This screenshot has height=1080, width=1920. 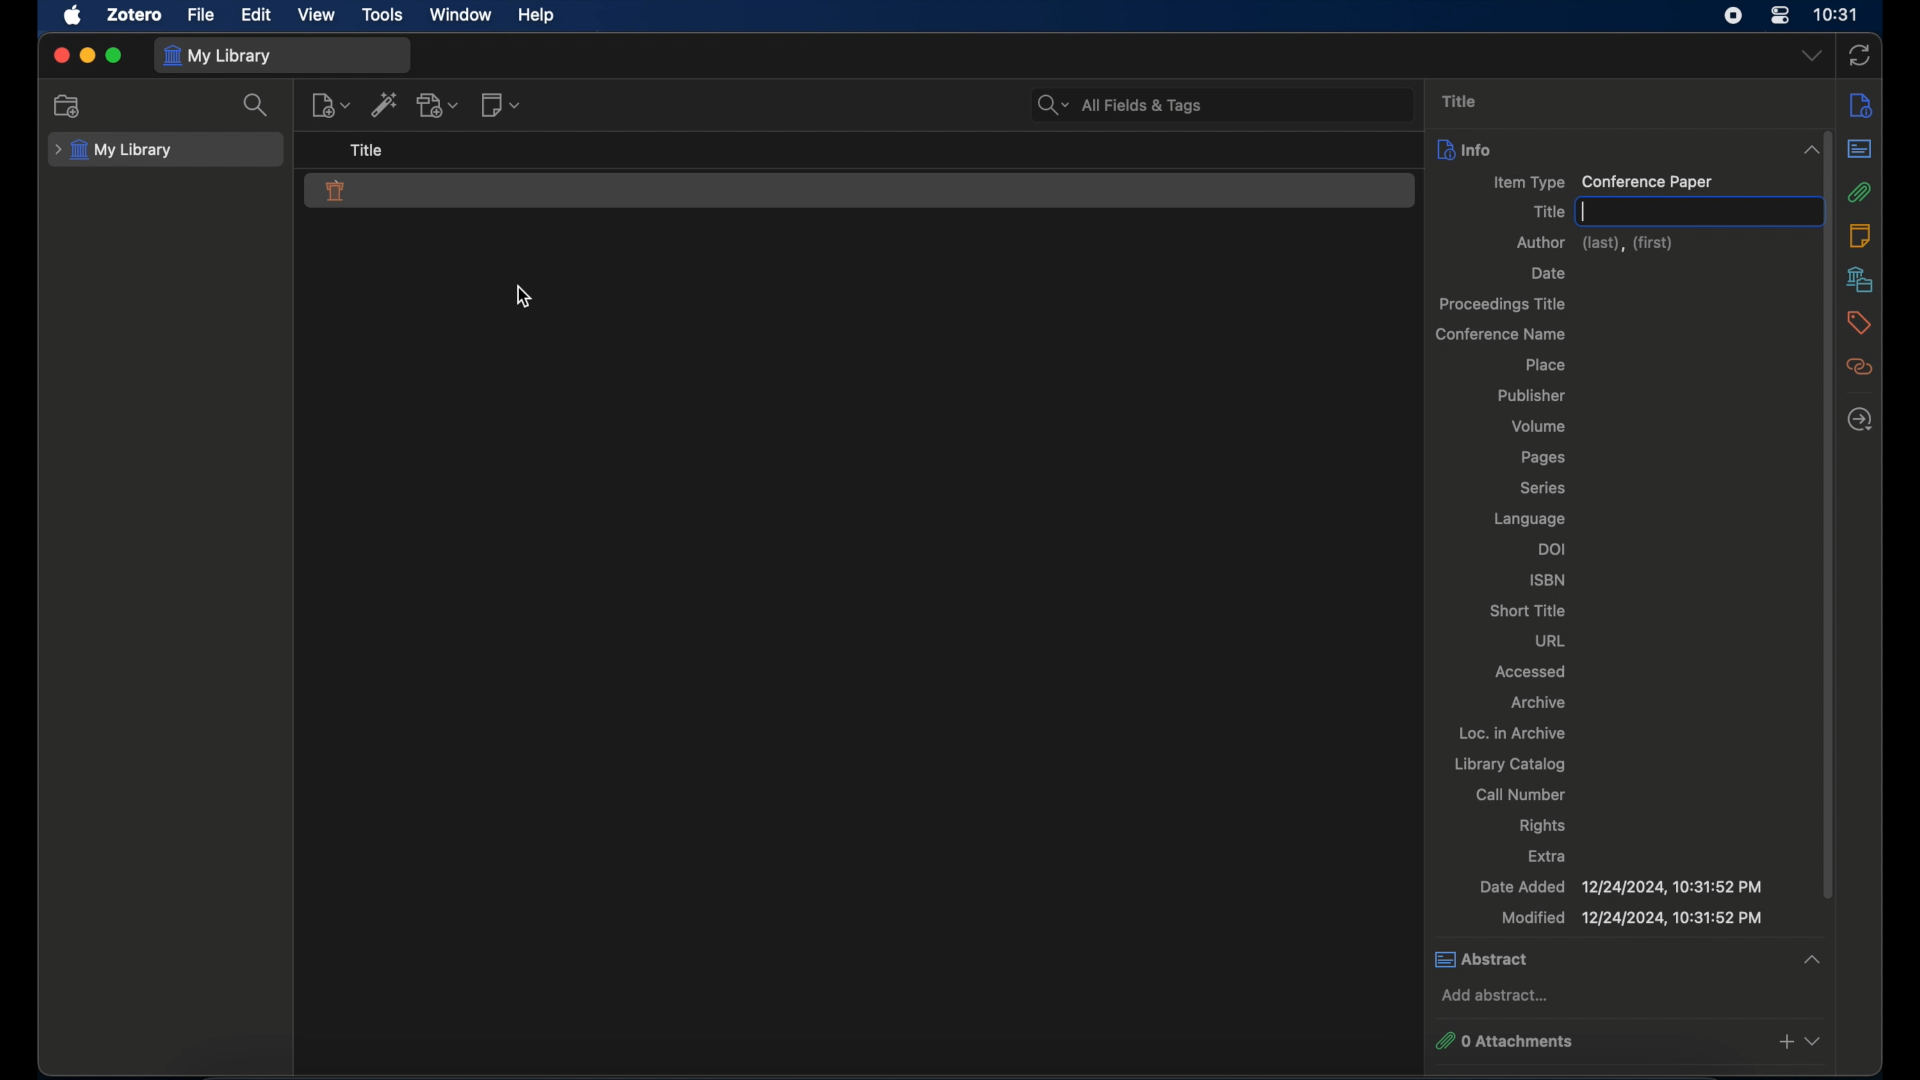 What do you see at coordinates (1547, 211) in the screenshot?
I see `title` at bounding box center [1547, 211].